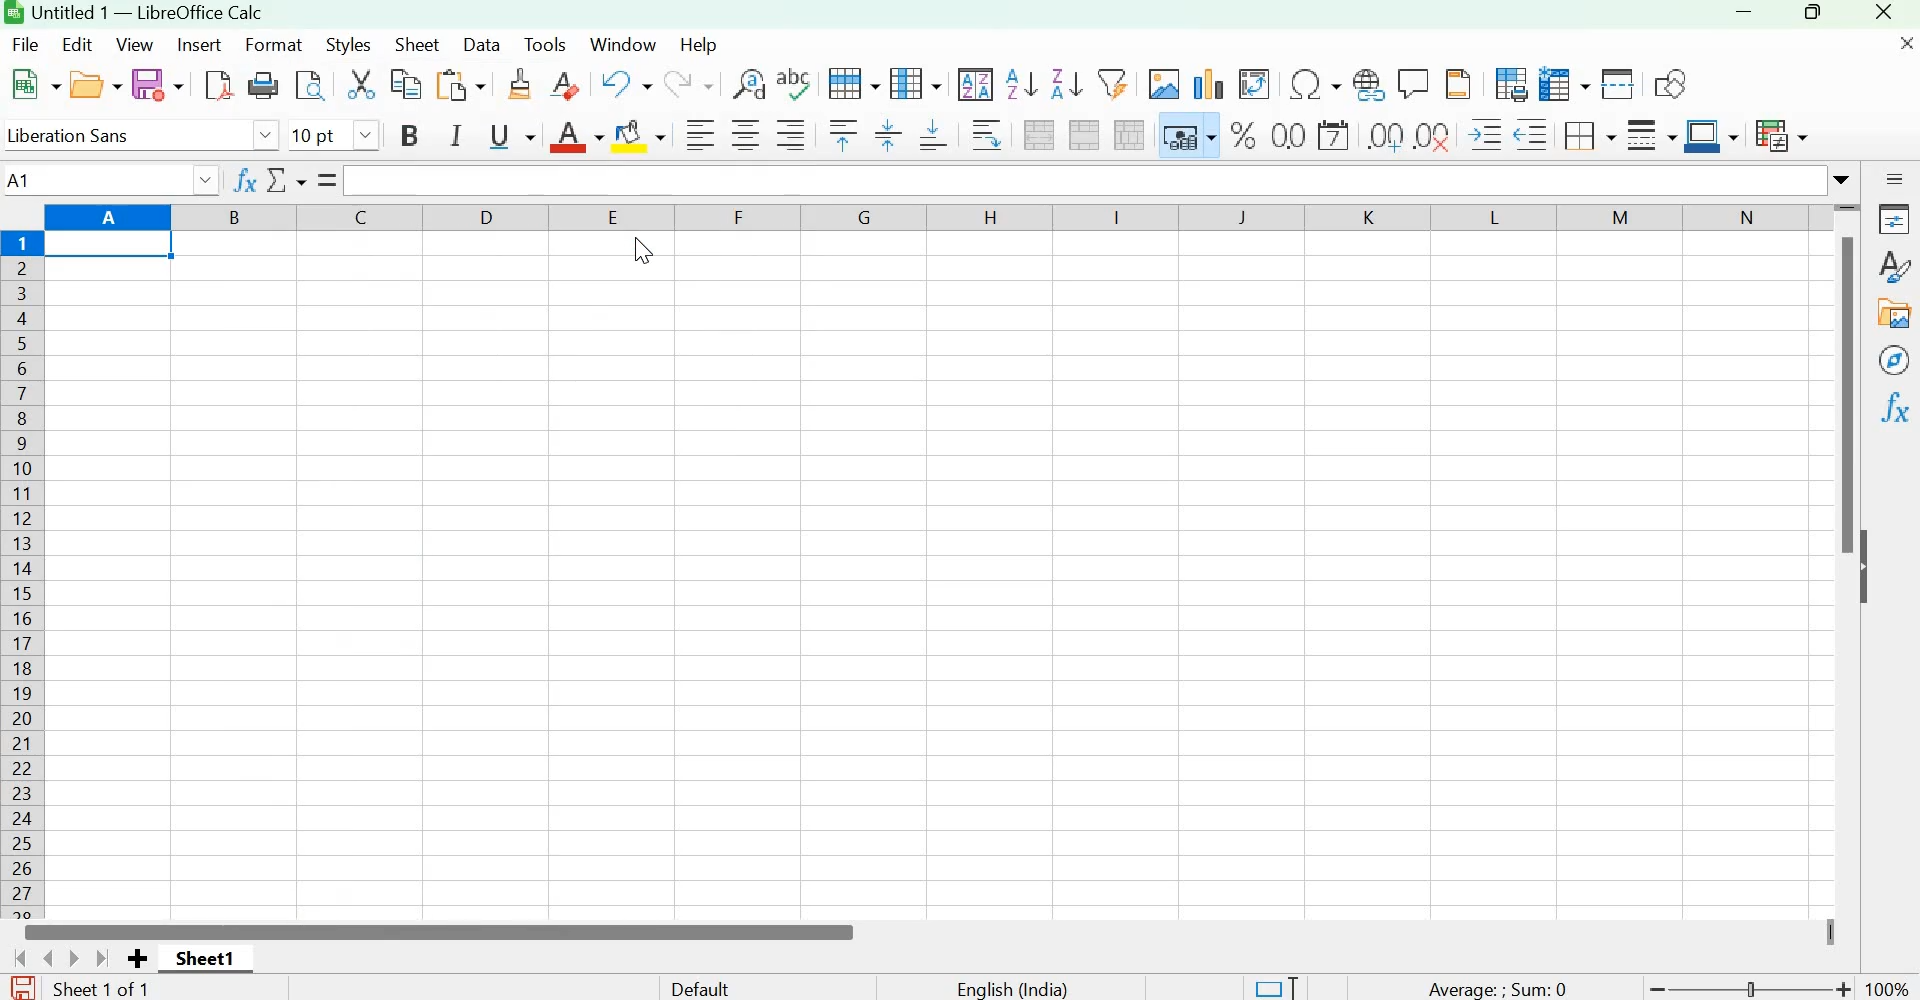 This screenshot has height=1000, width=1920. Describe the element at coordinates (935, 139) in the screenshot. I see `Align bottom` at that location.